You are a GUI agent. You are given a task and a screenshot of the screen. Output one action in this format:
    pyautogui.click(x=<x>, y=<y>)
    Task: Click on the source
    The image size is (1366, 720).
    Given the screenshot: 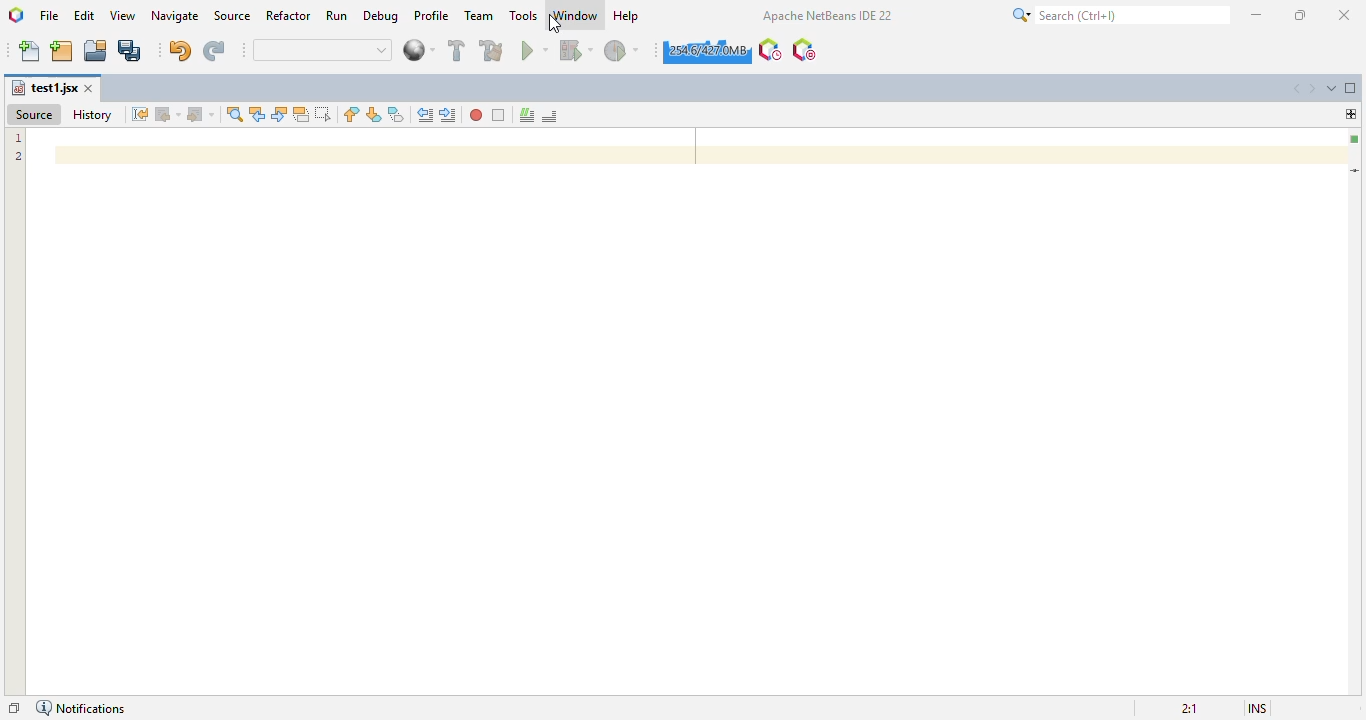 What is the action you would take?
    pyautogui.click(x=33, y=114)
    